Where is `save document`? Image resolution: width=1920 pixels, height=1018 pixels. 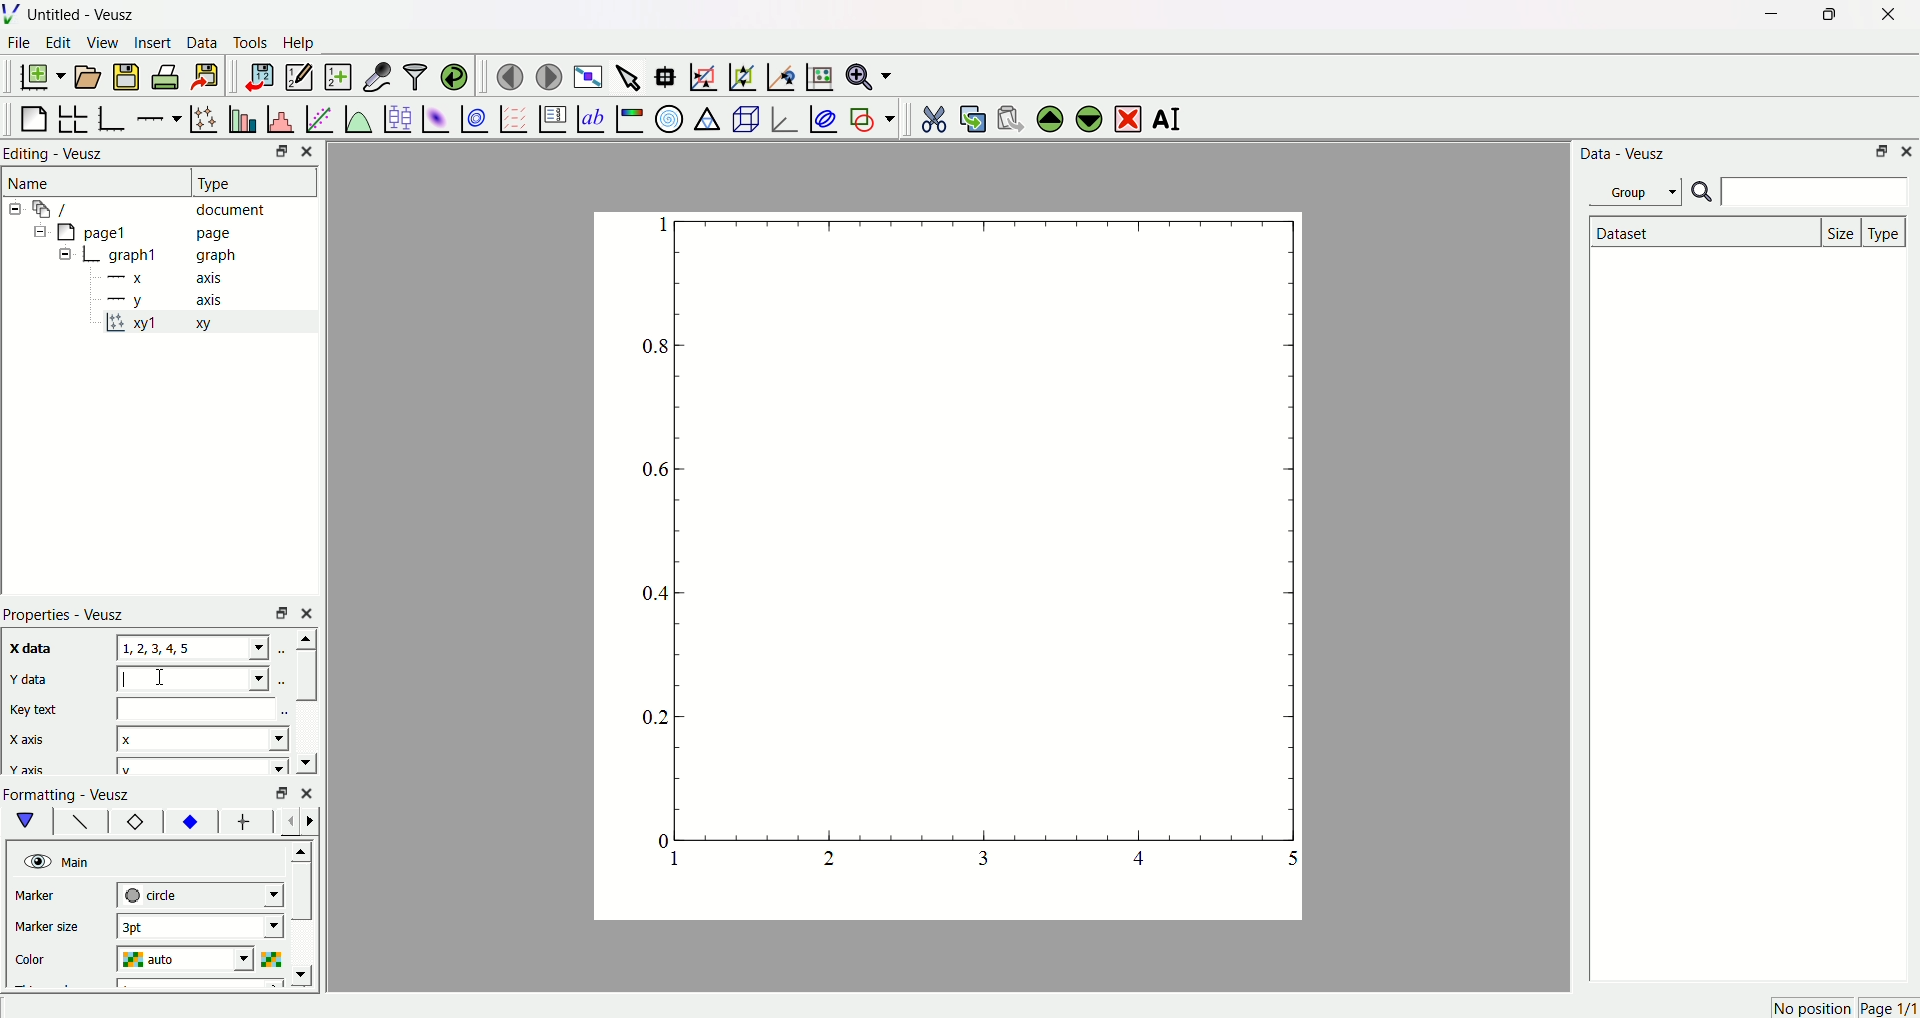
save document is located at coordinates (129, 76).